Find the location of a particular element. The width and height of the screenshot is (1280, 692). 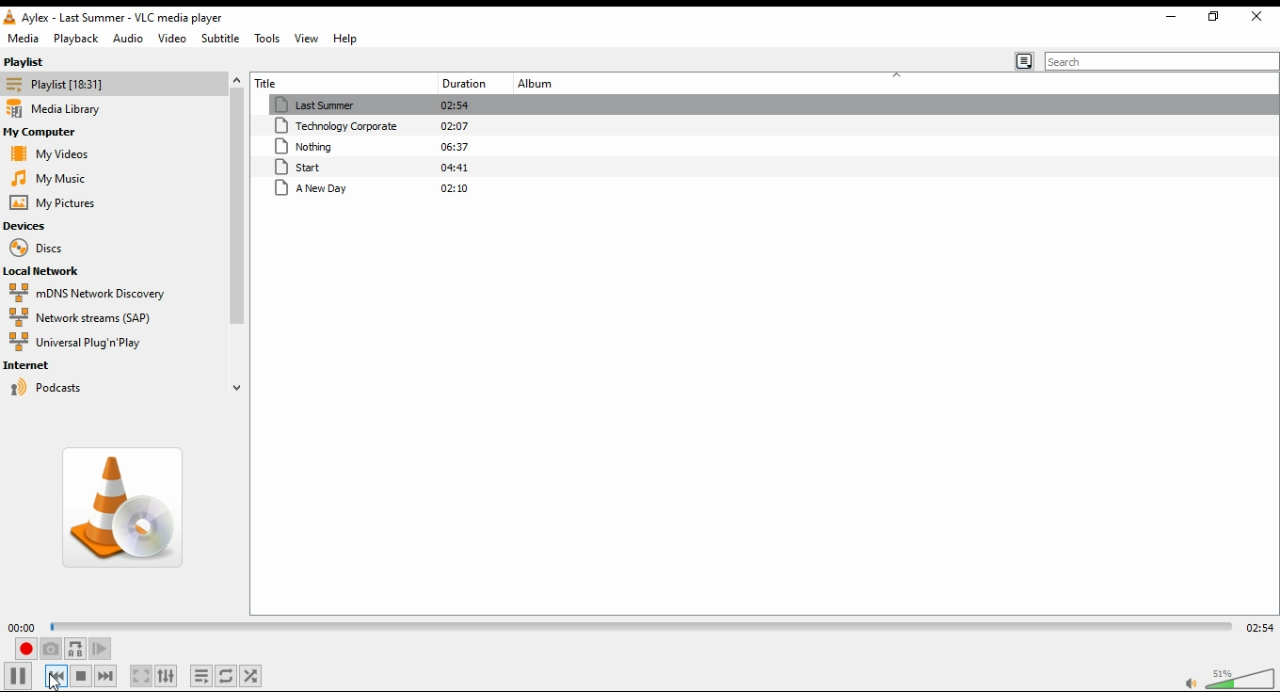

06:37 is located at coordinates (455, 145).